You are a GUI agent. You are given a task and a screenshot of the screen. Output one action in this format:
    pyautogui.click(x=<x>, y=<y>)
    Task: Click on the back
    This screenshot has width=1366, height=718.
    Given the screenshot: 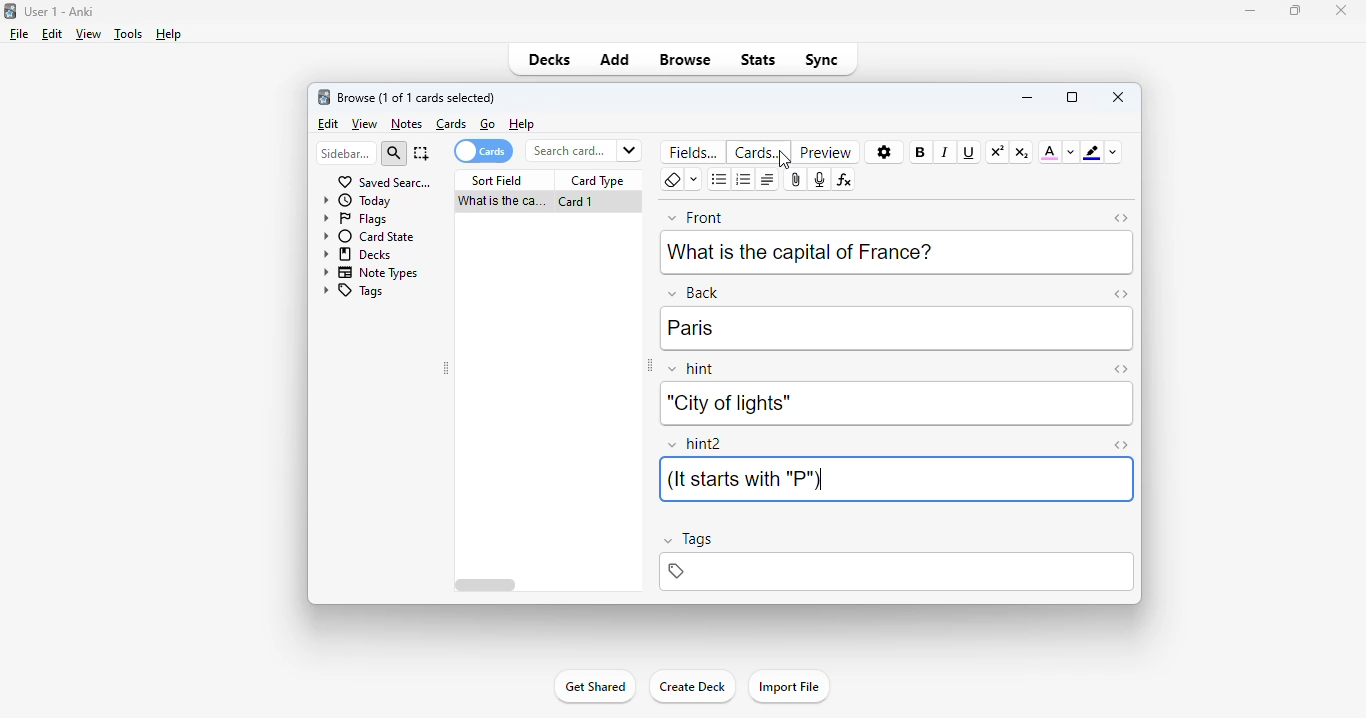 What is the action you would take?
    pyautogui.click(x=693, y=292)
    